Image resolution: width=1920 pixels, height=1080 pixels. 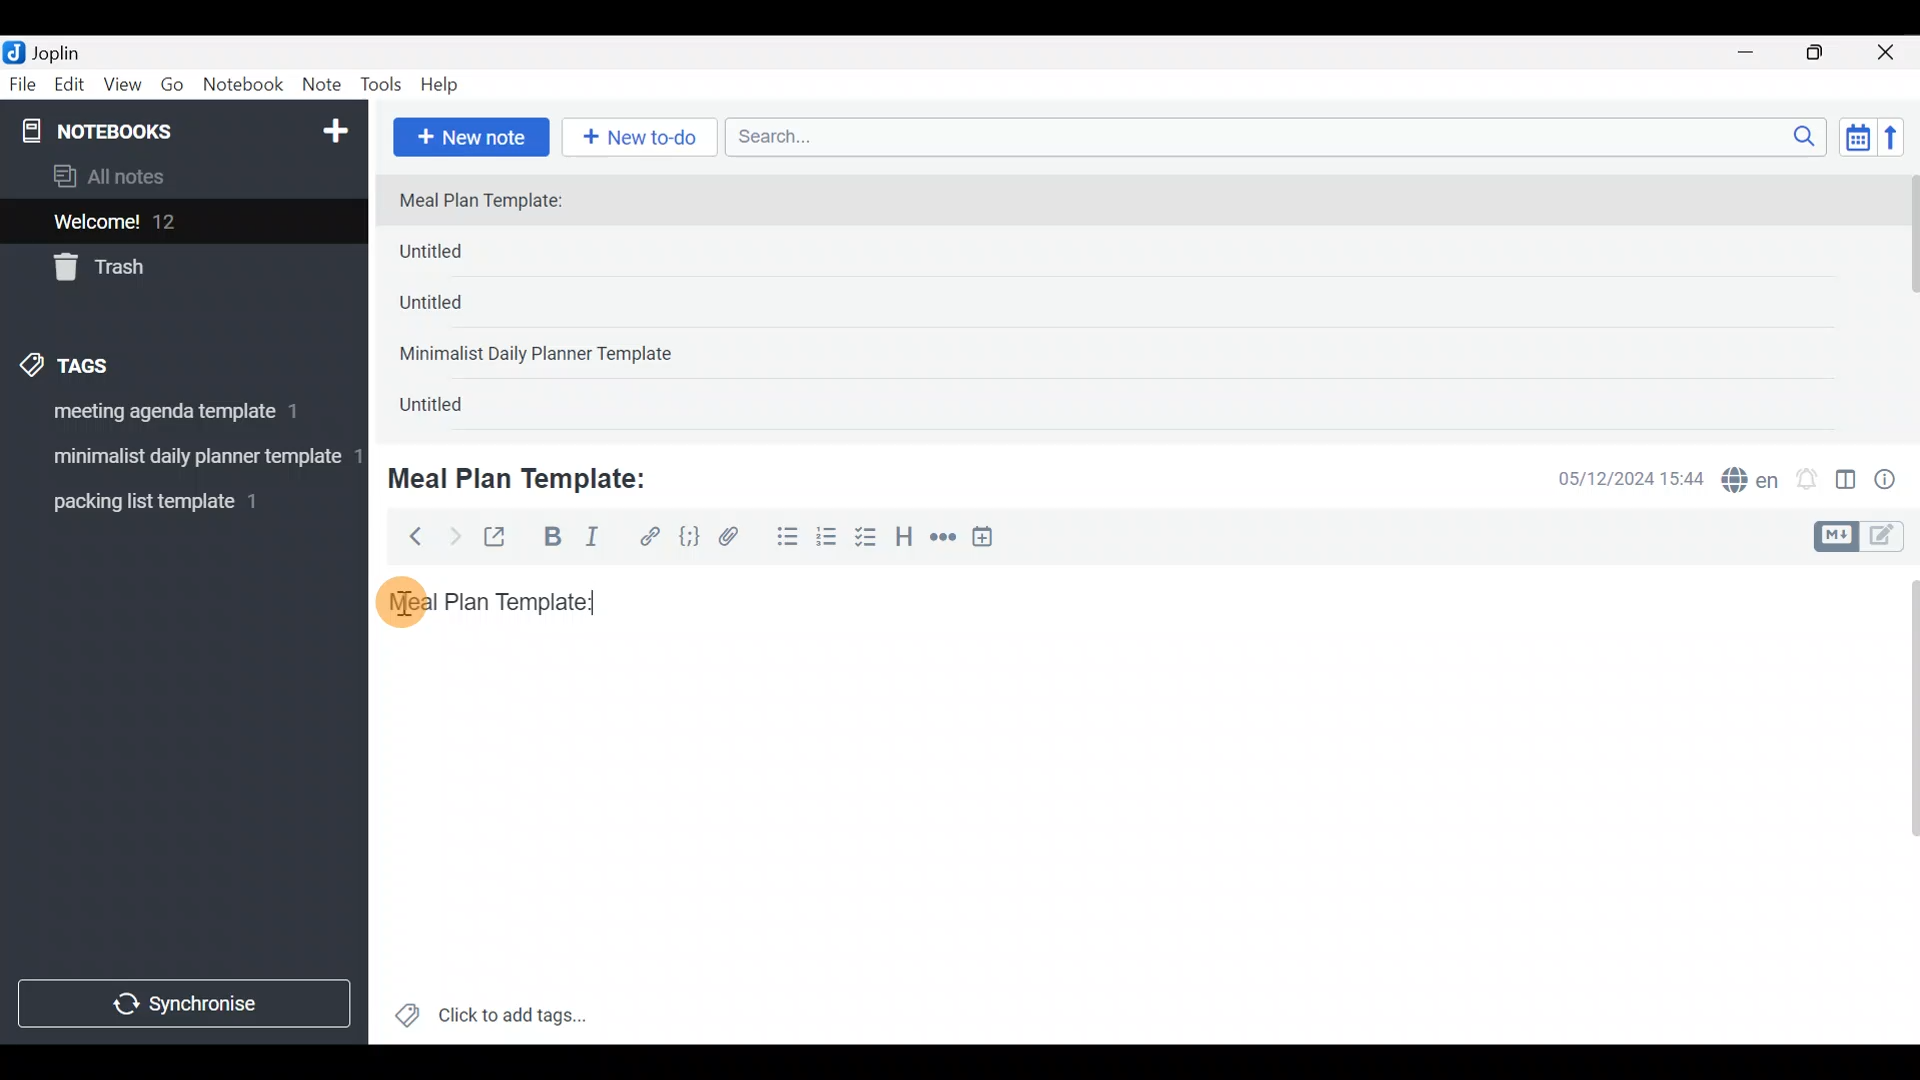 What do you see at coordinates (1615, 478) in the screenshot?
I see `Date & time` at bounding box center [1615, 478].